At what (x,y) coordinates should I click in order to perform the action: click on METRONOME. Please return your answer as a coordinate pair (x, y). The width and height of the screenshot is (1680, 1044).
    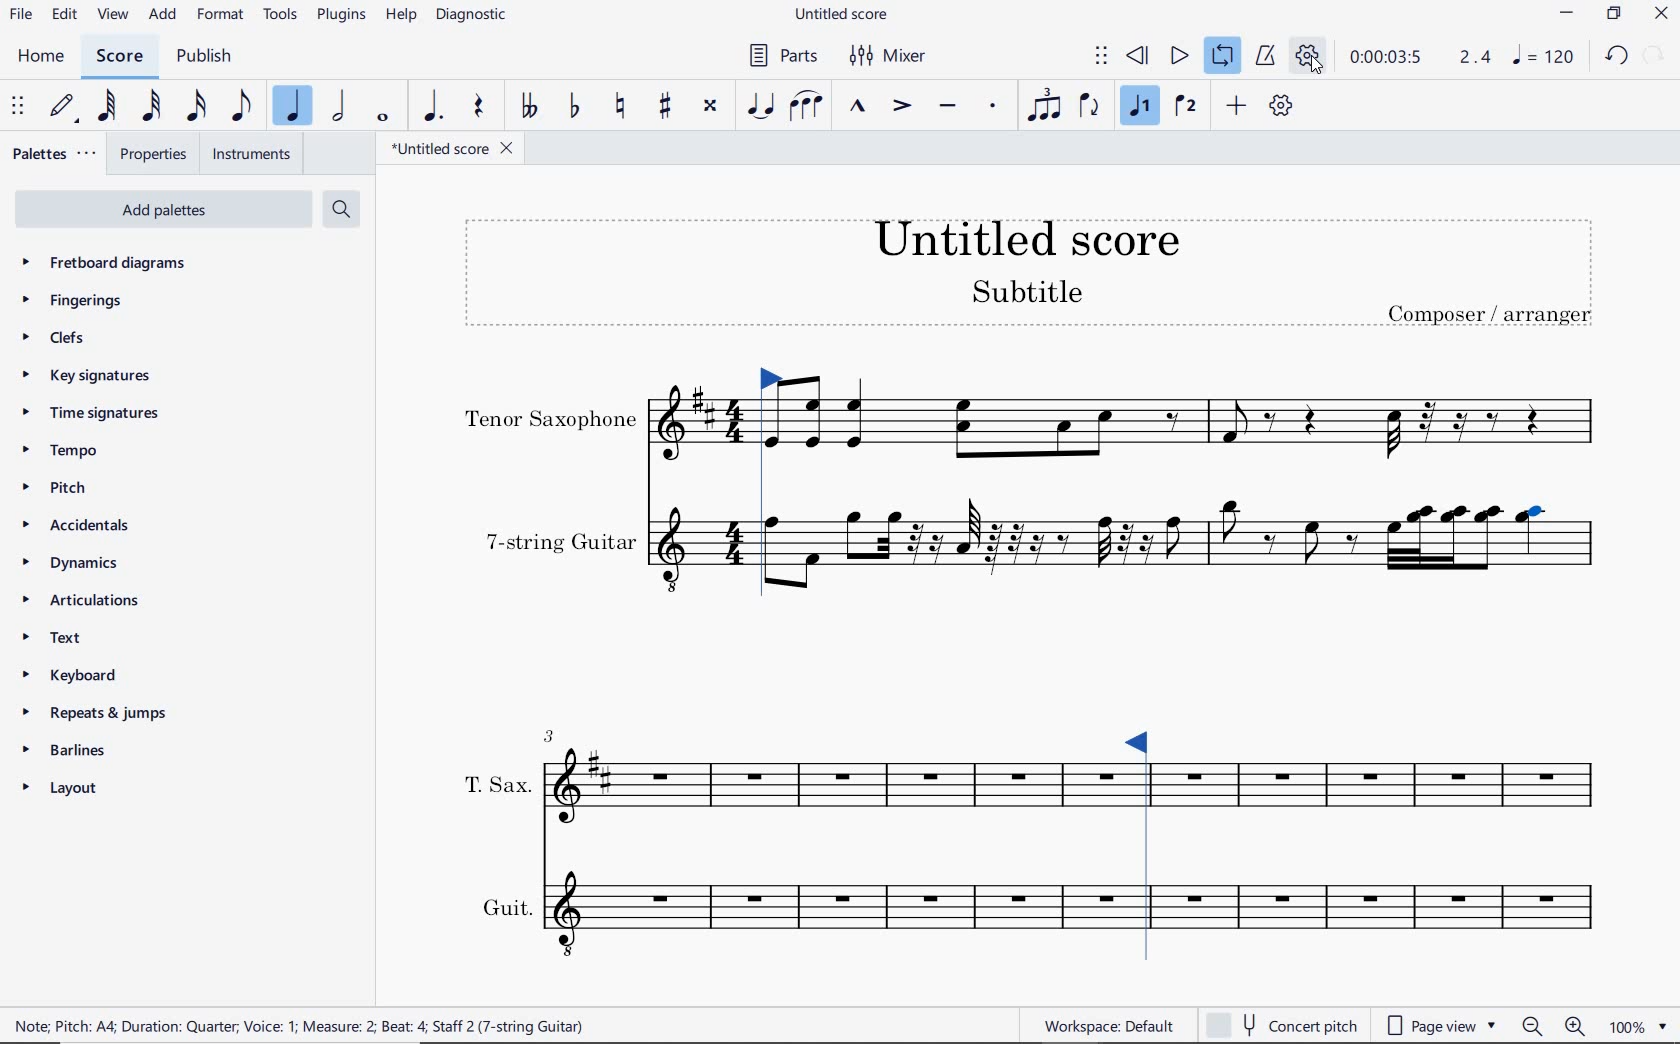
    Looking at the image, I should click on (1265, 54).